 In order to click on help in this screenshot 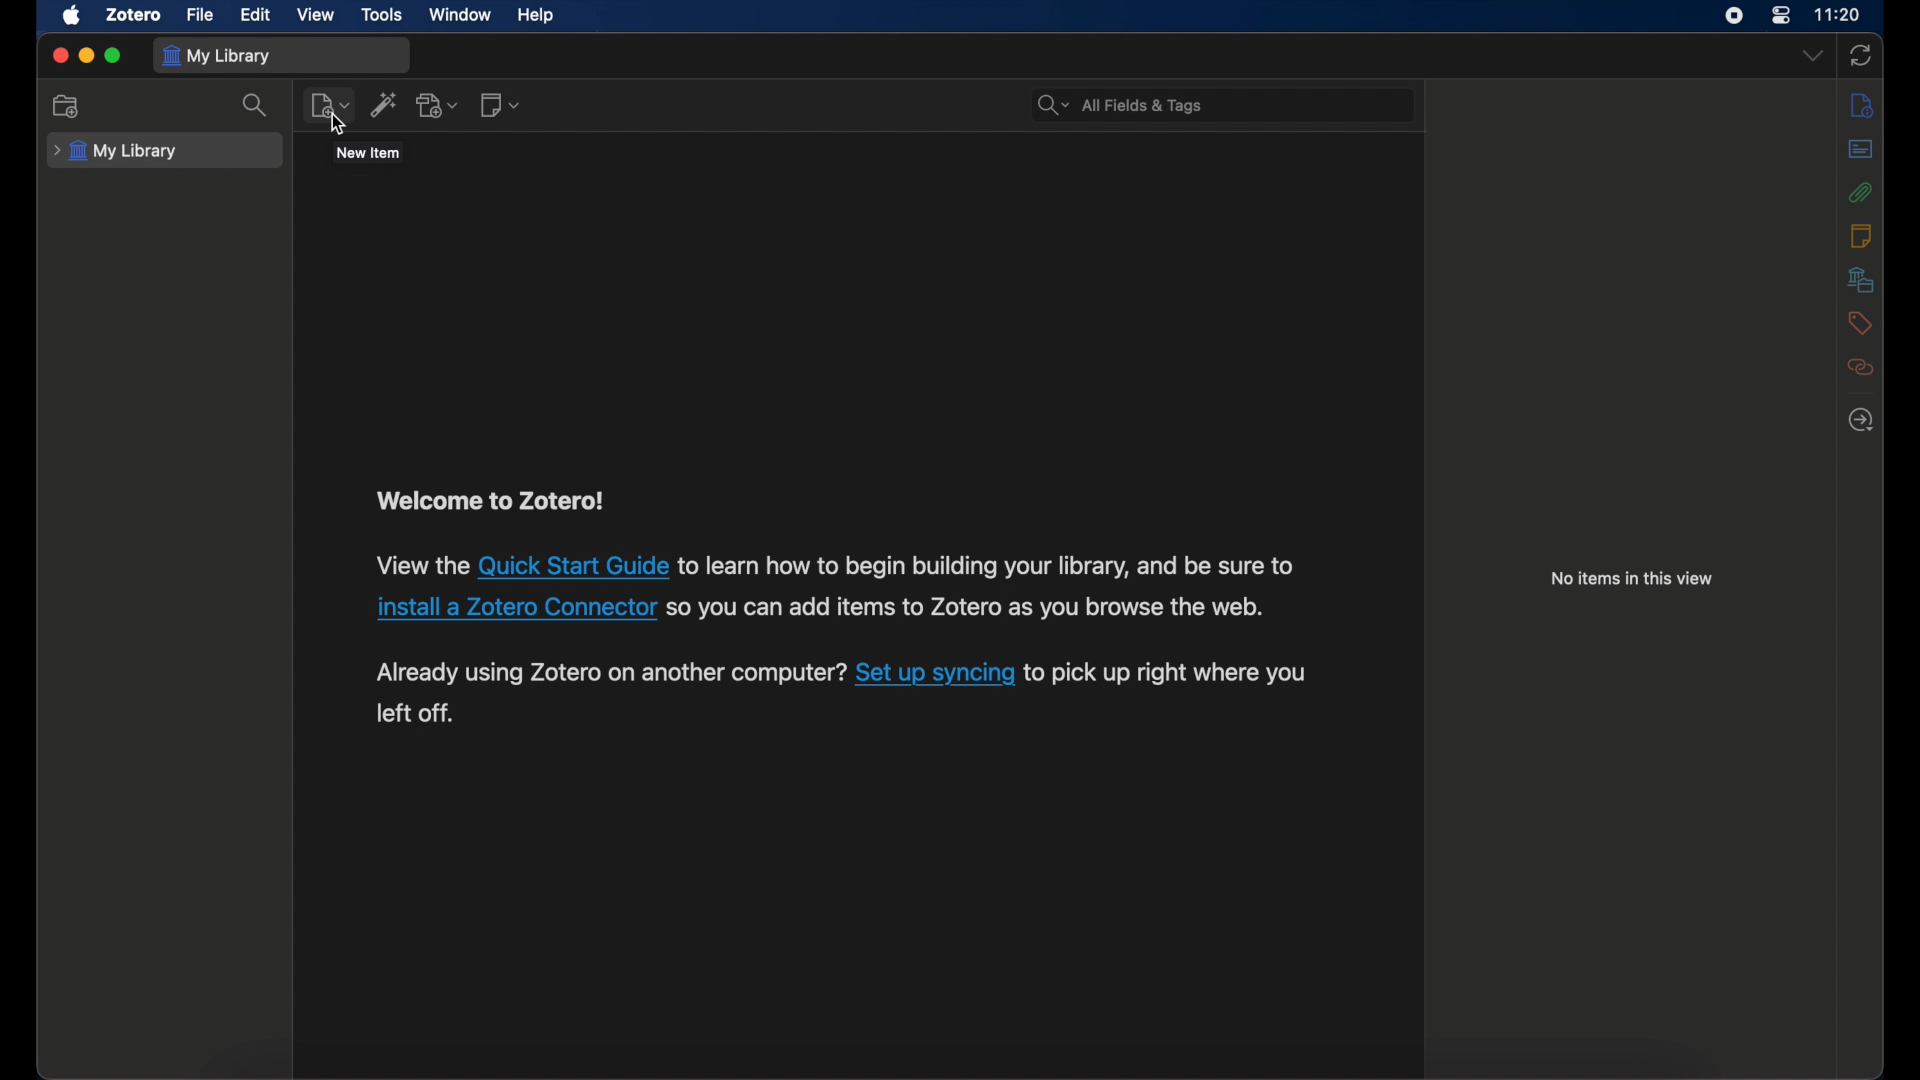, I will do `click(536, 16)`.